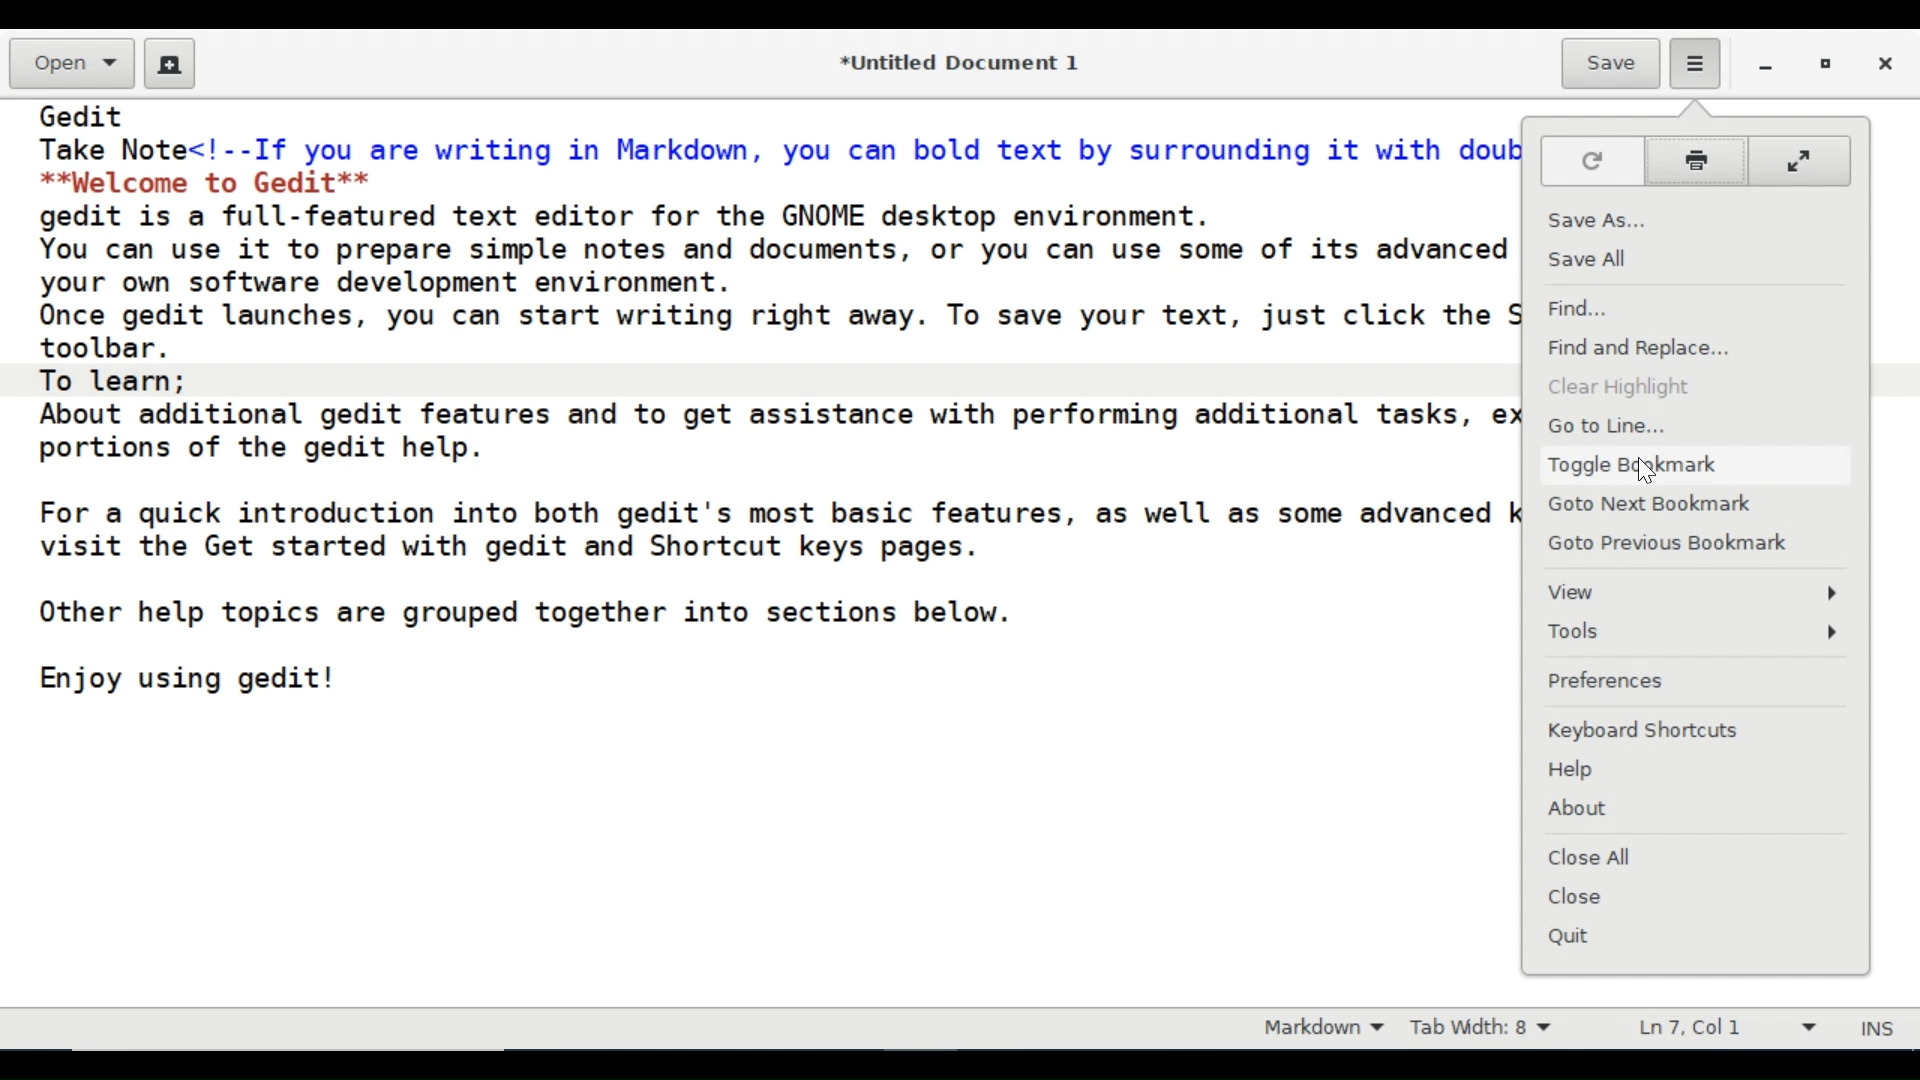 The width and height of the screenshot is (1920, 1080). I want to click on Application menu, so click(1691, 62).